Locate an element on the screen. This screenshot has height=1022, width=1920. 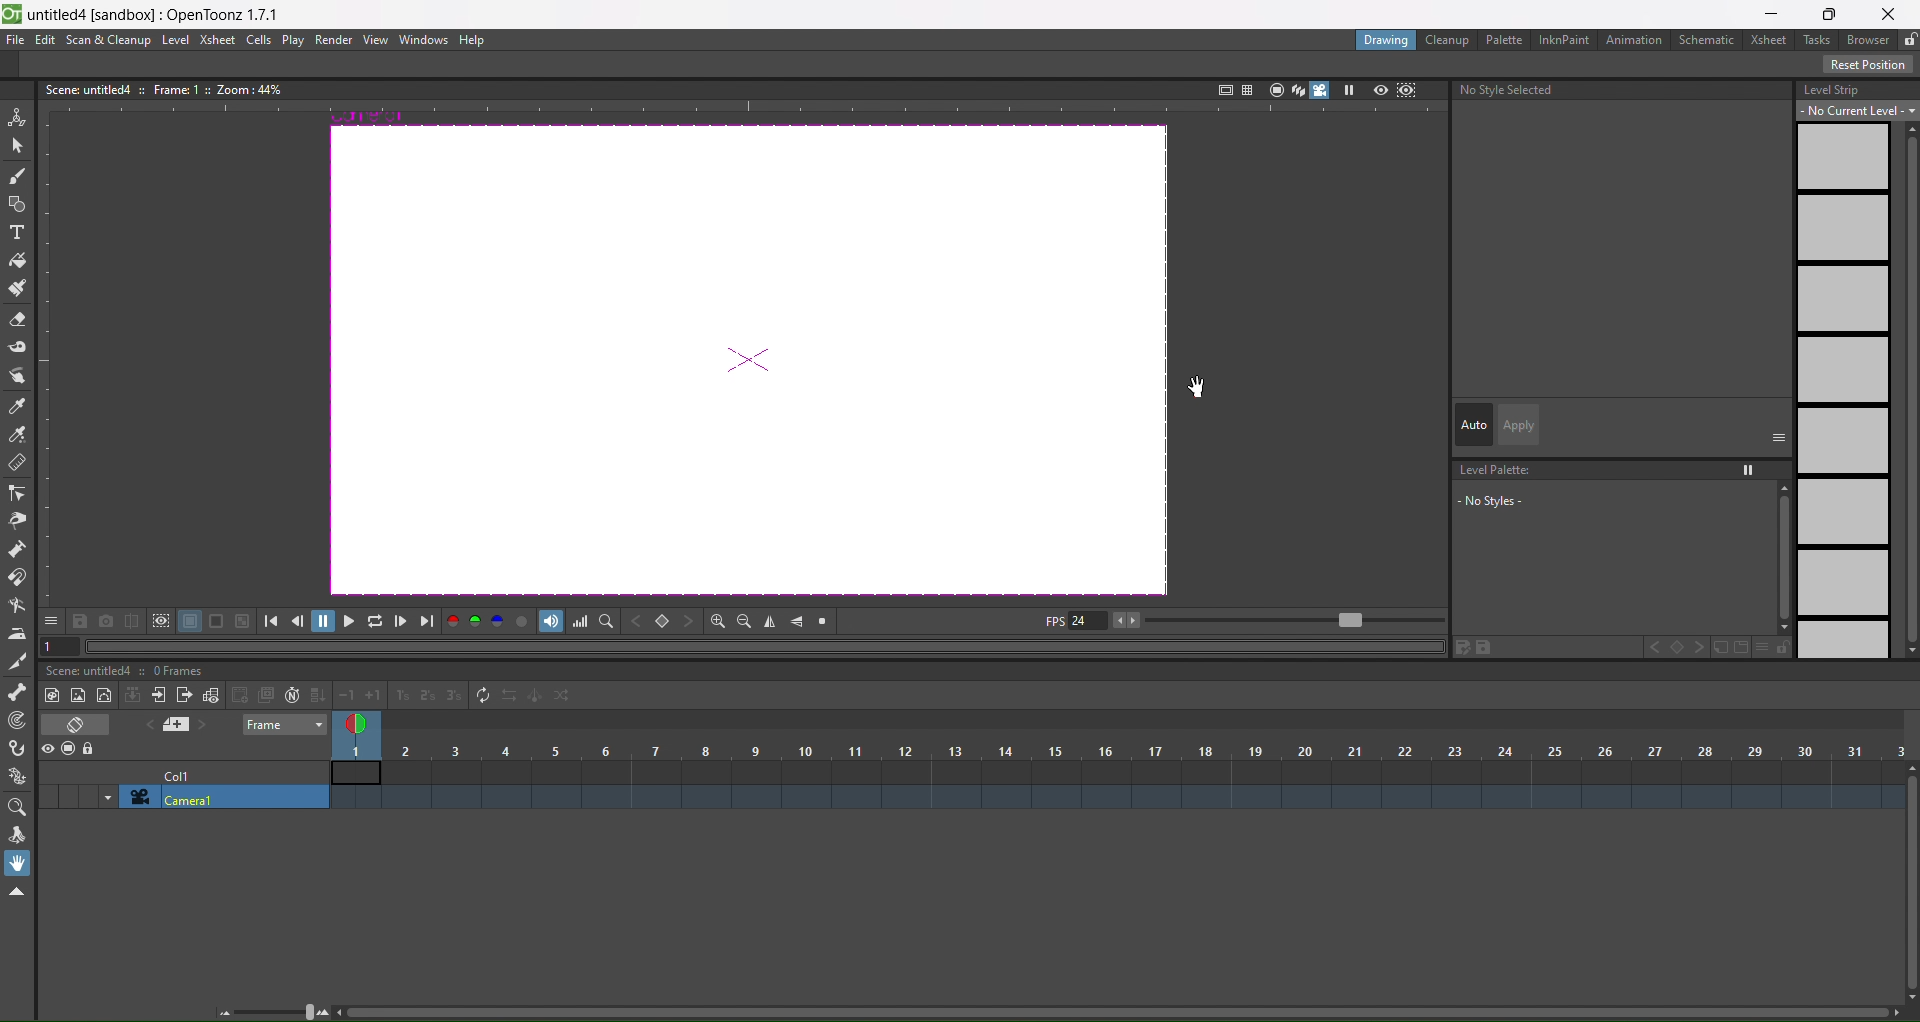
tasks is located at coordinates (1820, 39).